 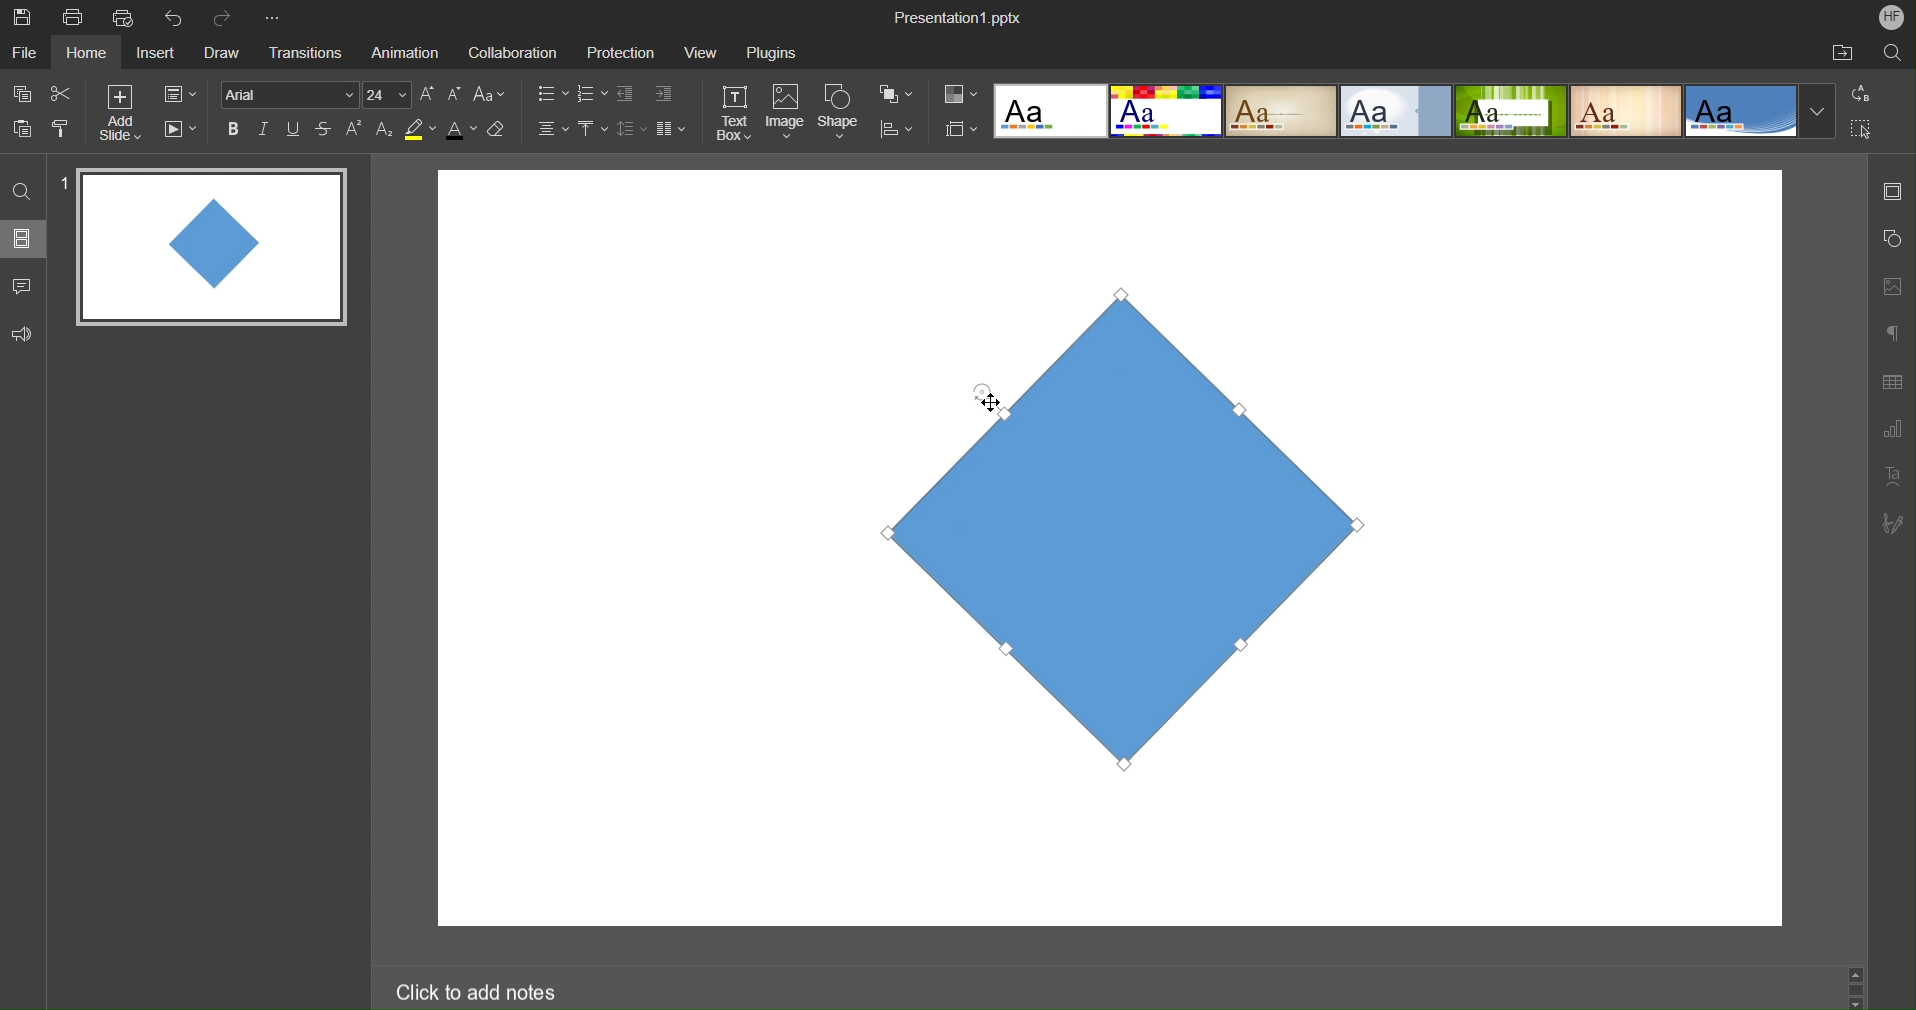 What do you see at coordinates (1890, 240) in the screenshot?
I see `Shape Settings` at bounding box center [1890, 240].